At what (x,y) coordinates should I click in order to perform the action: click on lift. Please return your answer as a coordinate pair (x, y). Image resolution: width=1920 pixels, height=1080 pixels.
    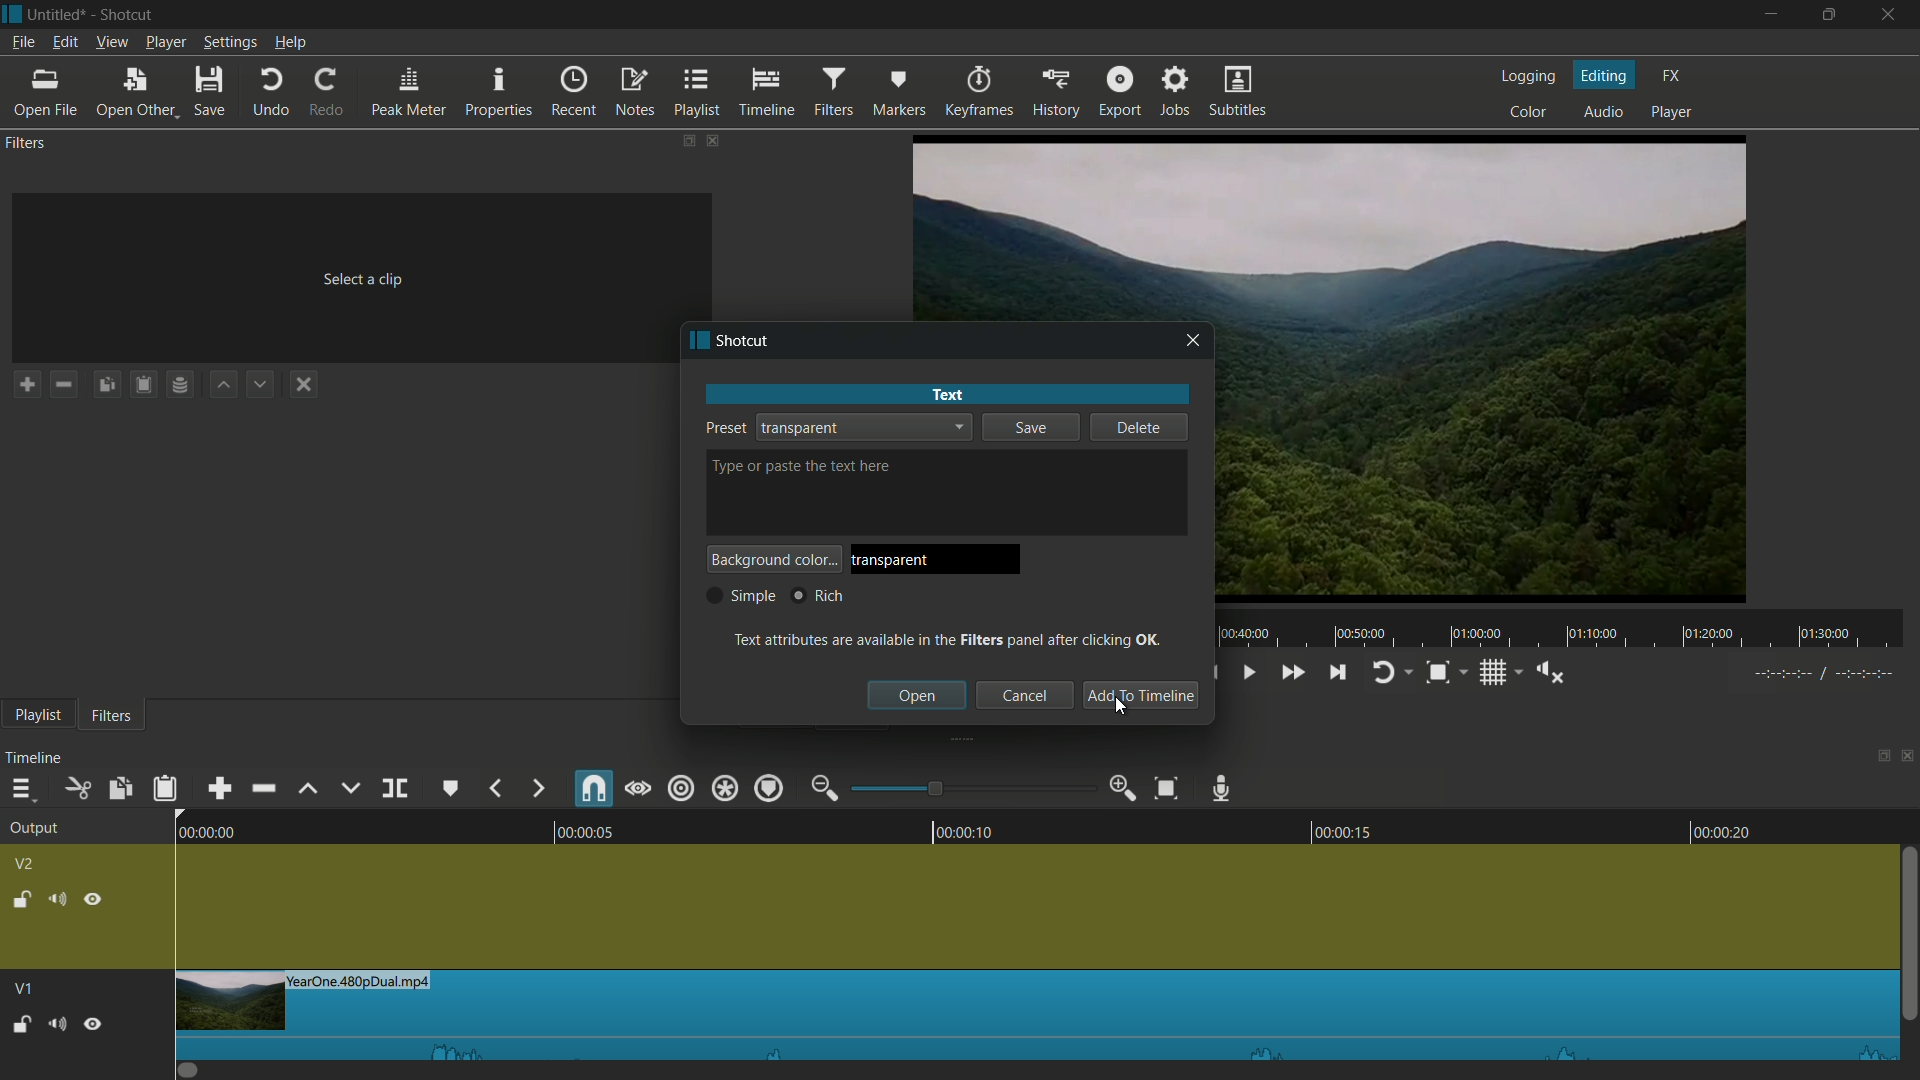
    Looking at the image, I should click on (308, 787).